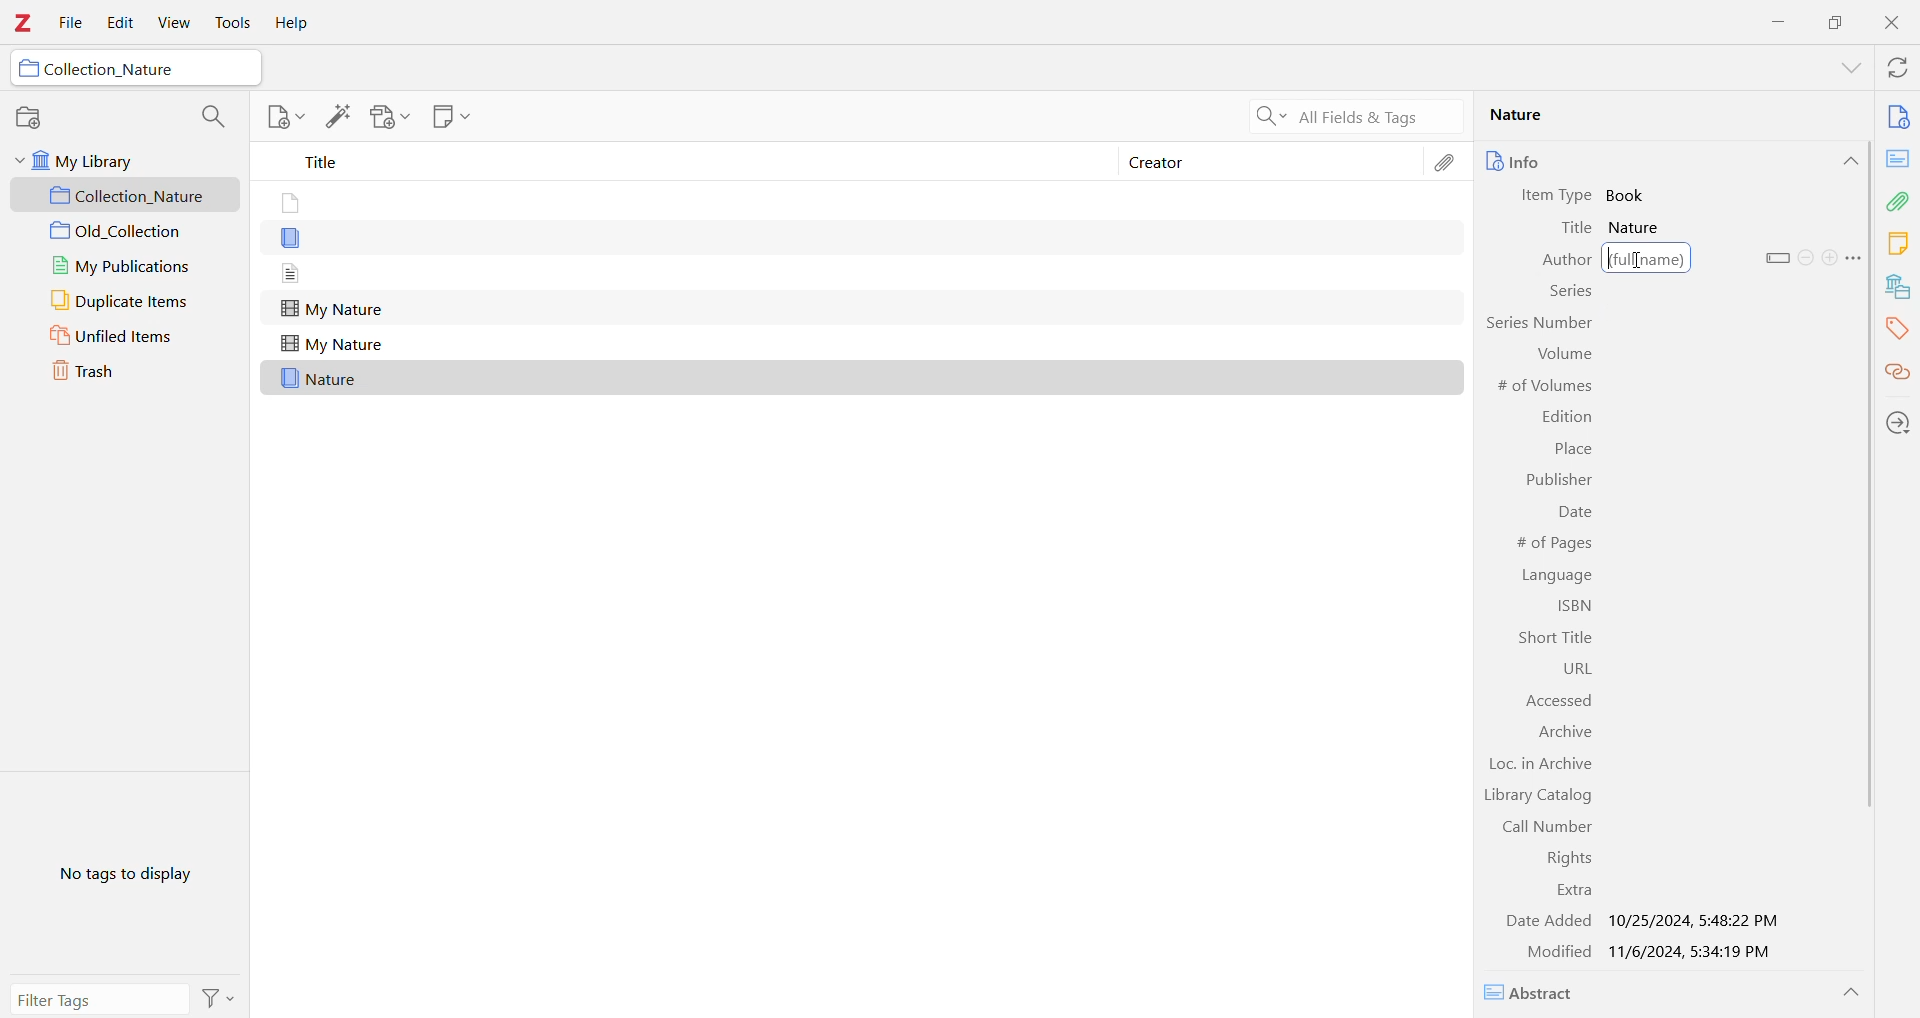  I want to click on Collapse Section, so click(1851, 993).